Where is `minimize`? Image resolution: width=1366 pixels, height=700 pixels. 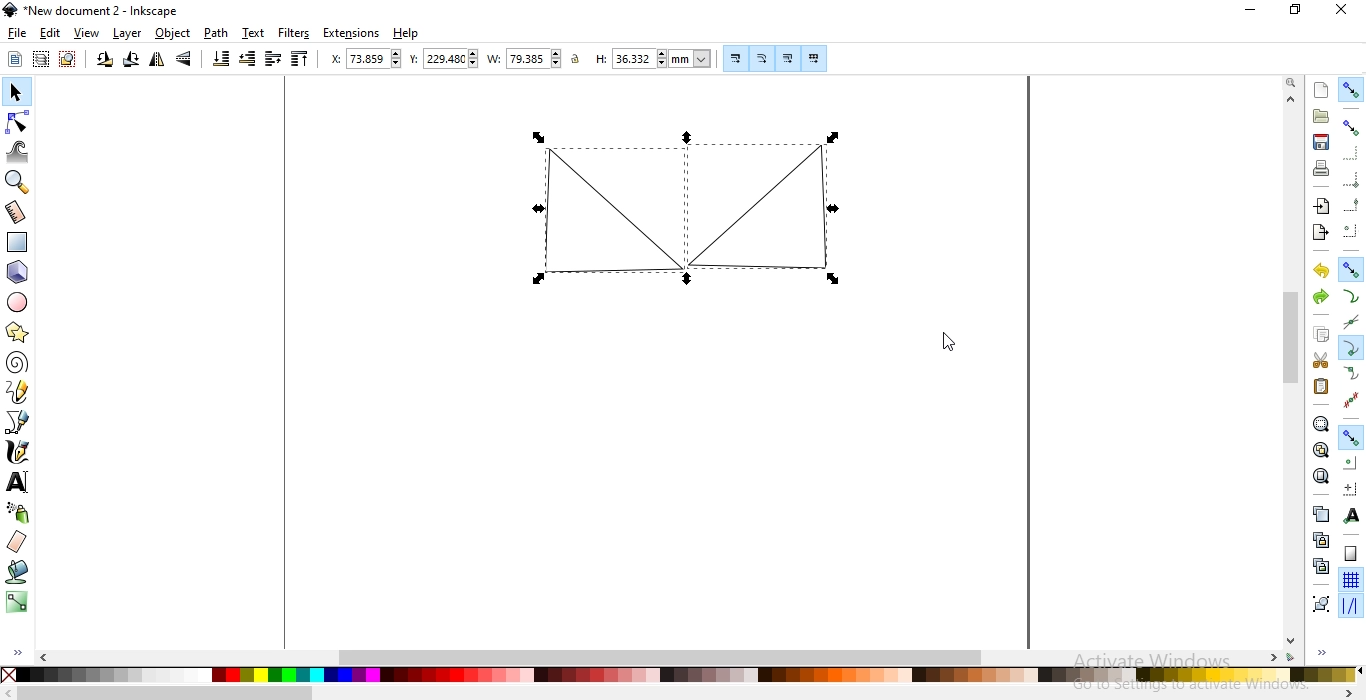
minimize is located at coordinates (1254, 12).